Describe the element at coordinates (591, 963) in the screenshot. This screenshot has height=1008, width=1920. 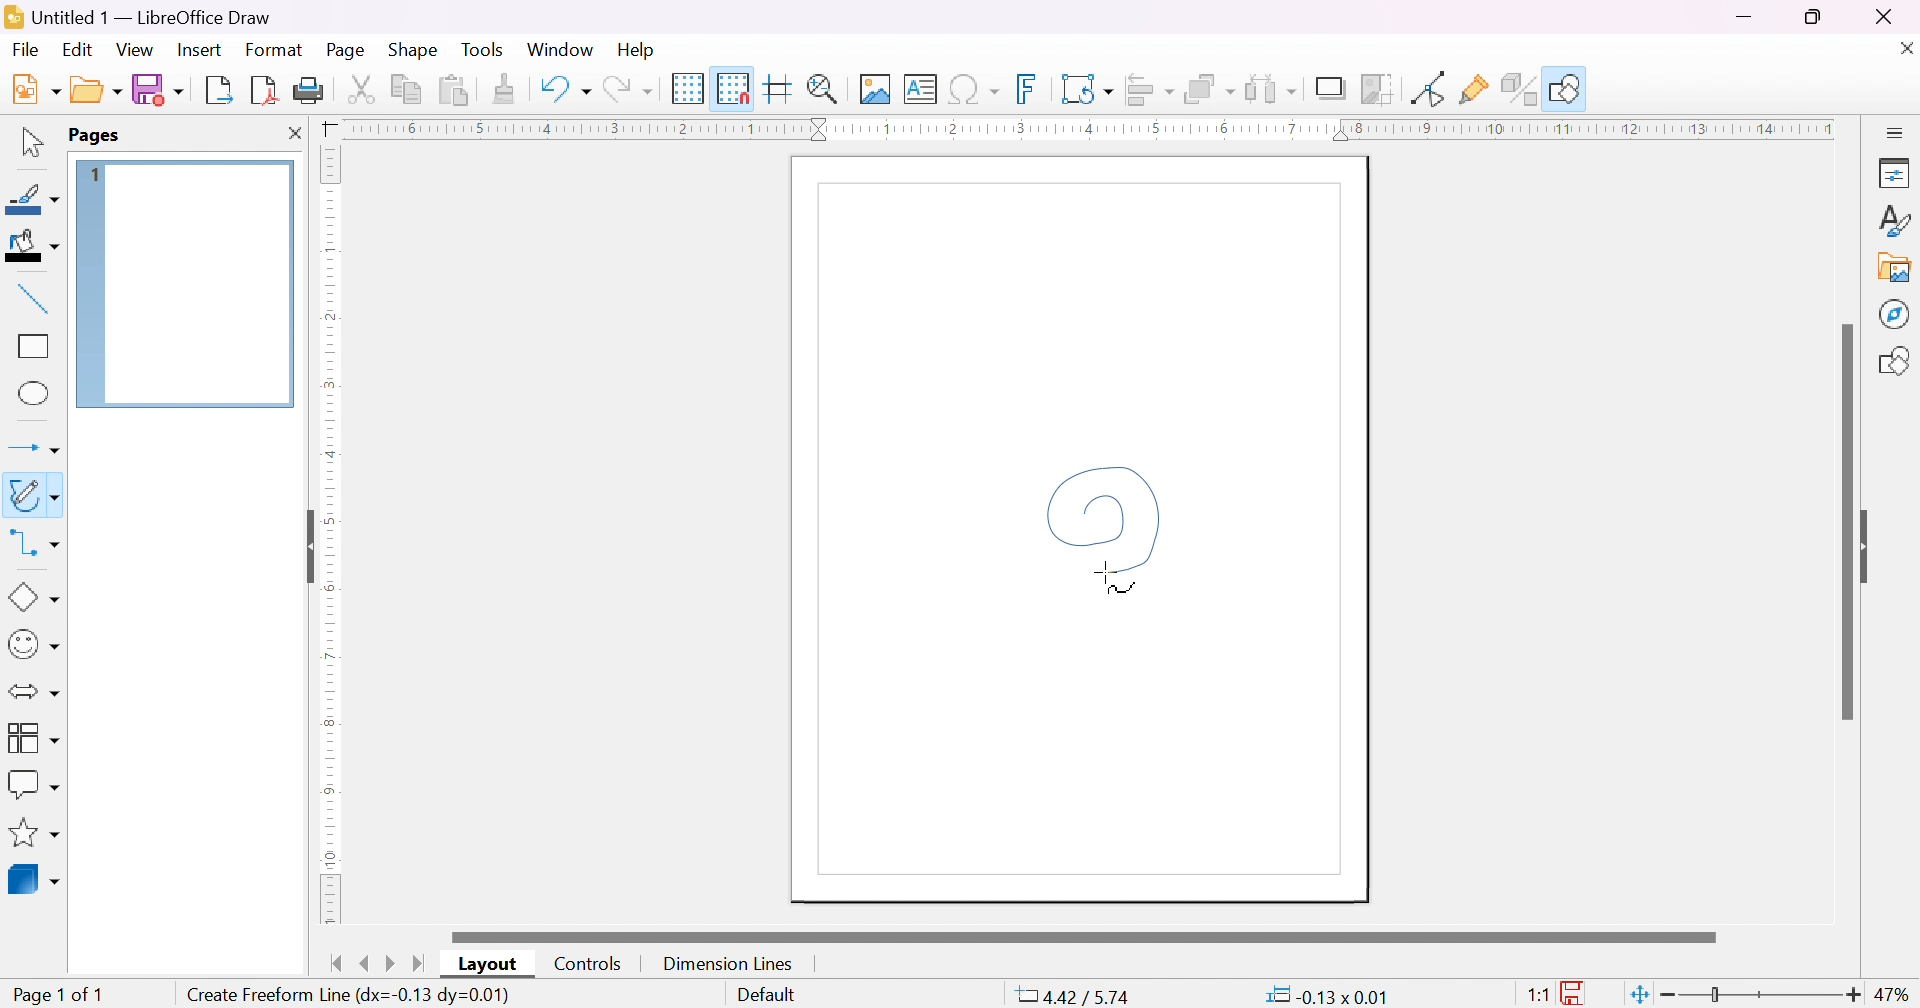
I see `controls` at that location.